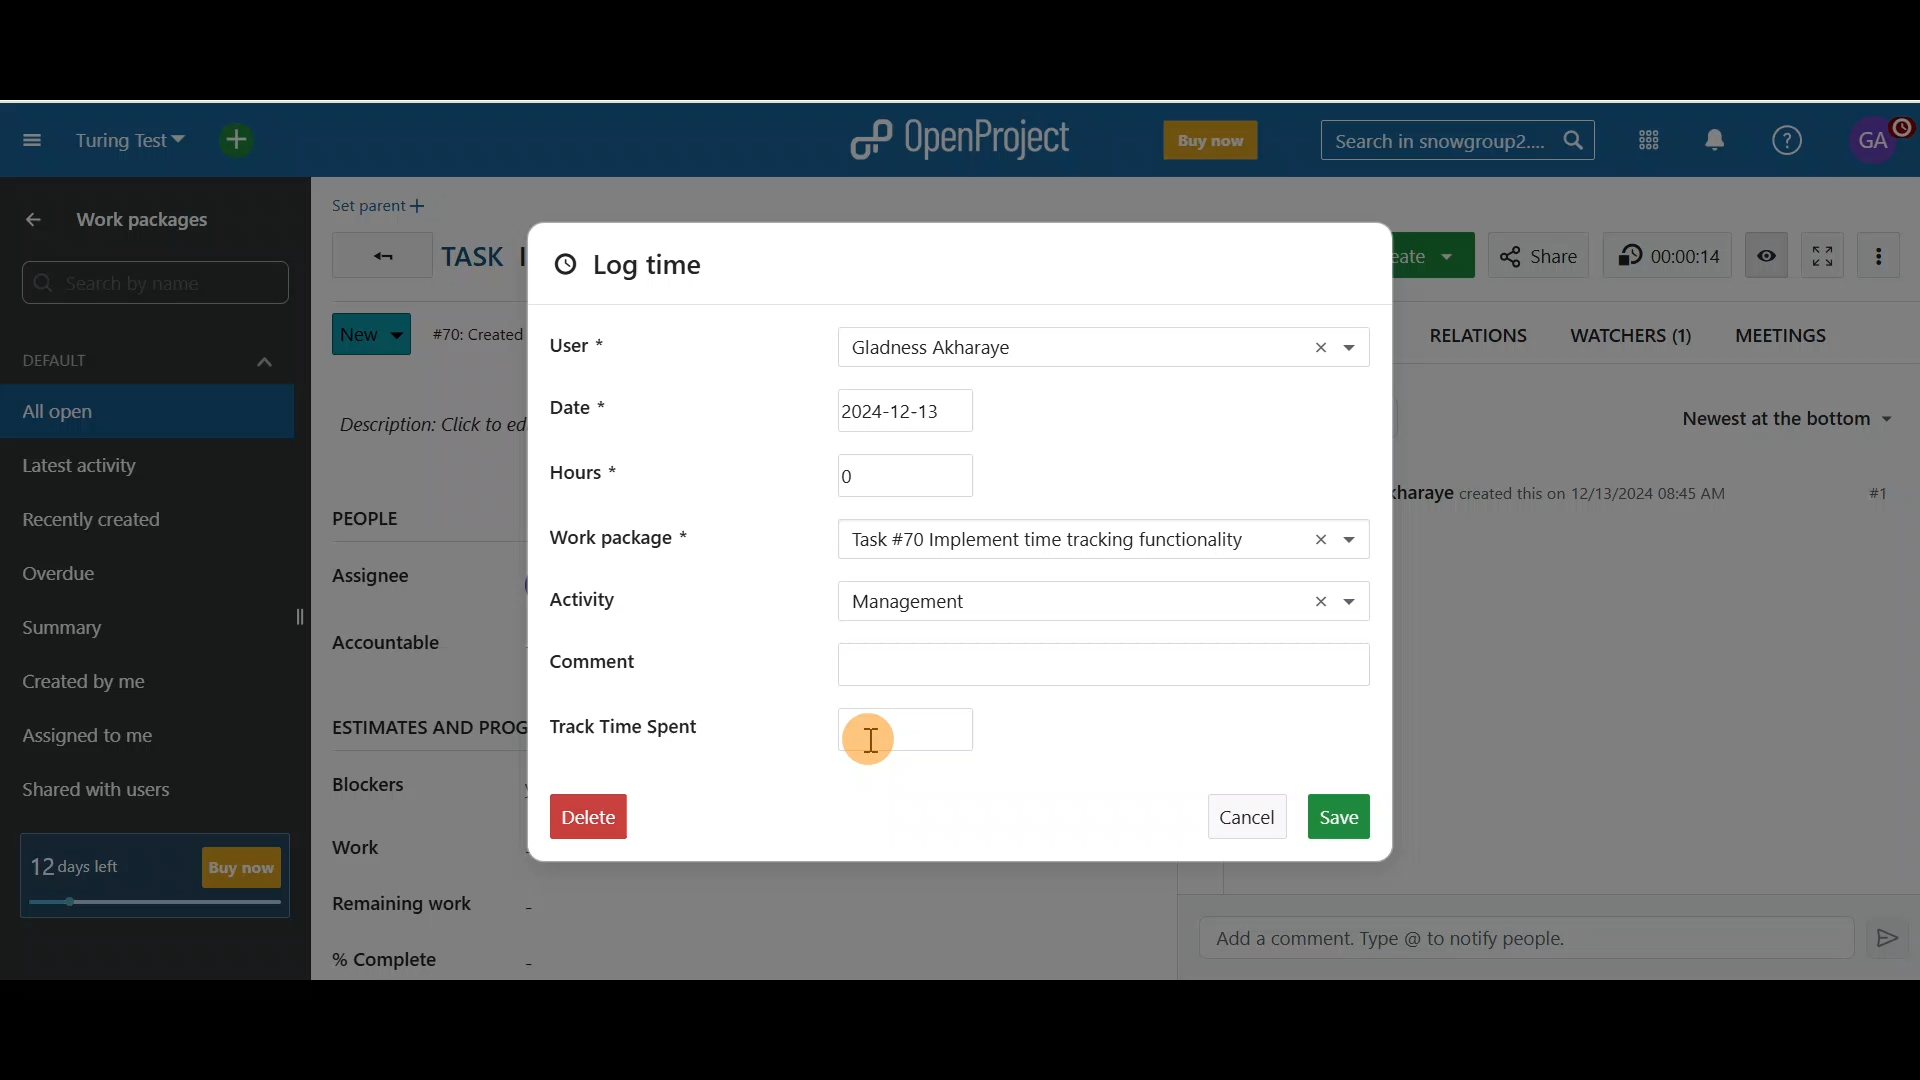 This screenshot has height=1080, width=1920. I want to click on Work packages, so click(152, 224).